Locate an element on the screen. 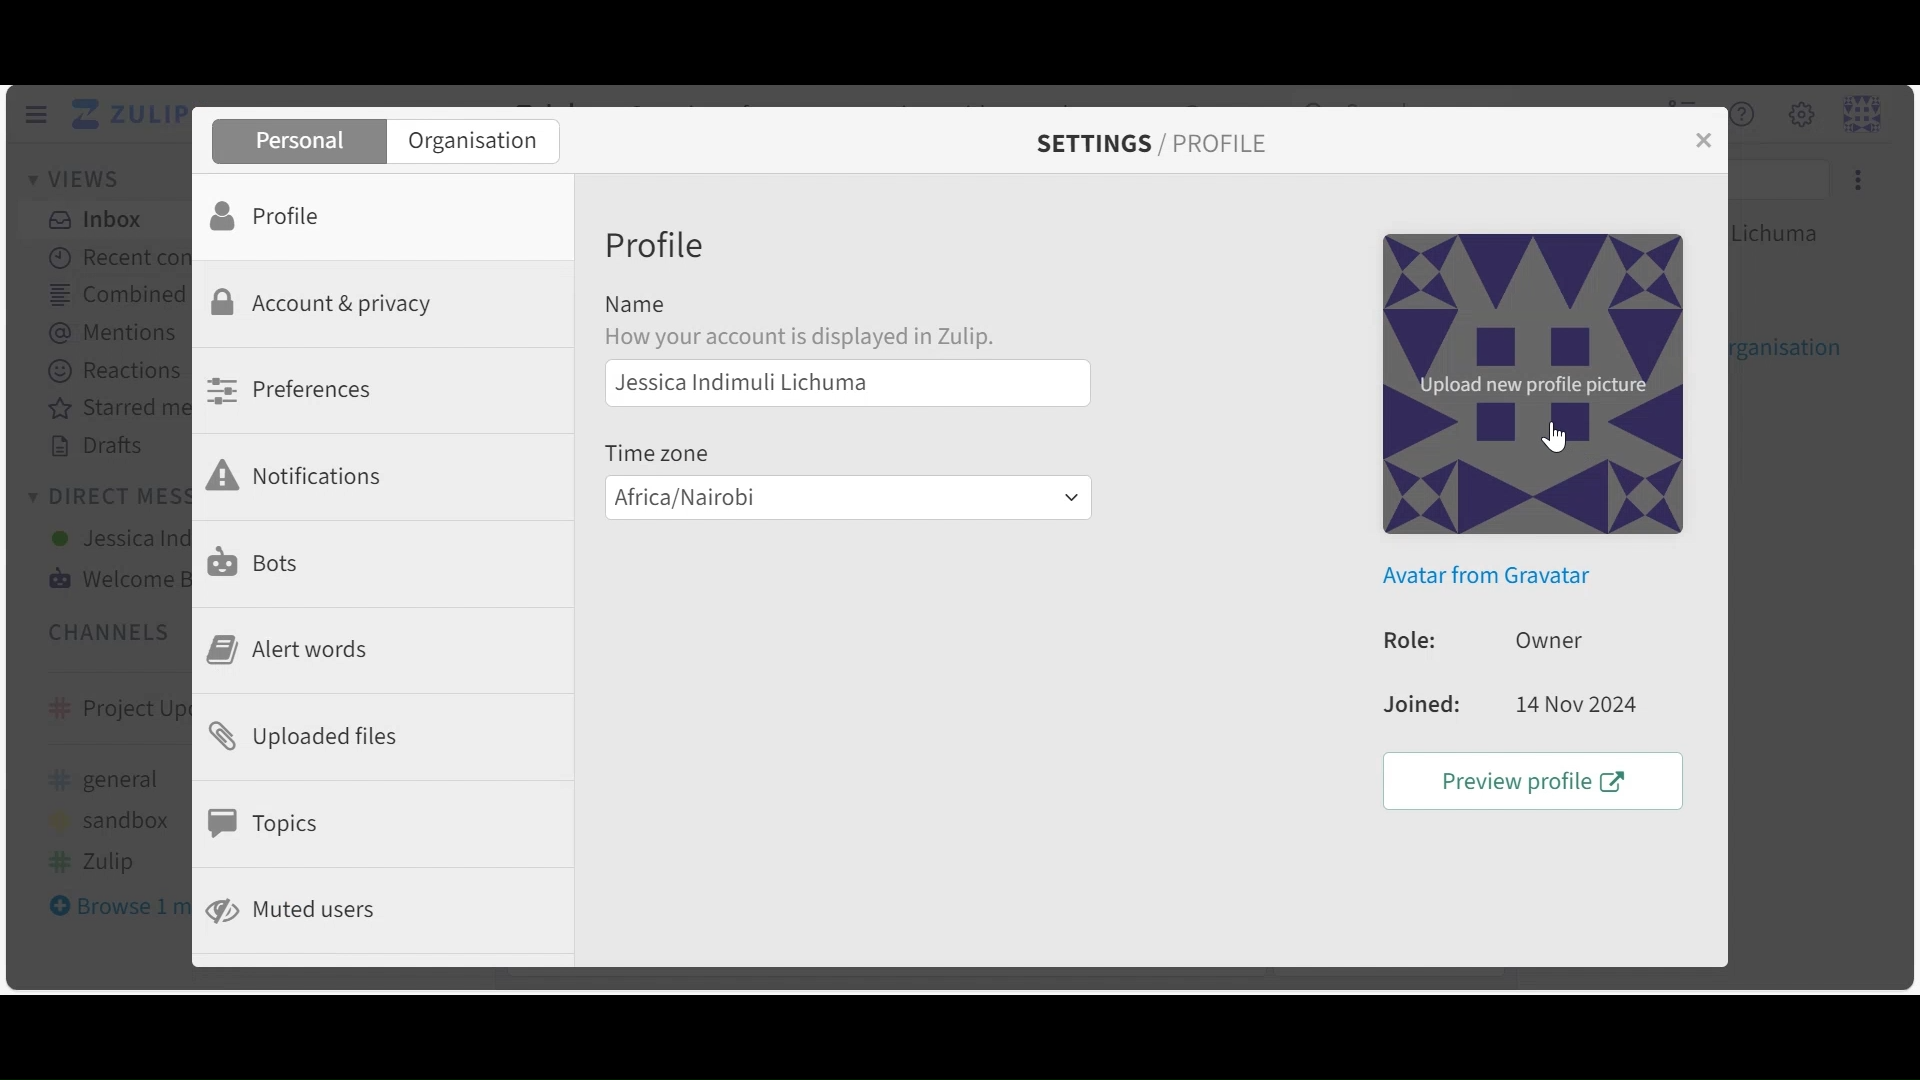 Image resolution: width=1920 pixels, height=1080 pixels. Bots is located at coordinates (255, 560).